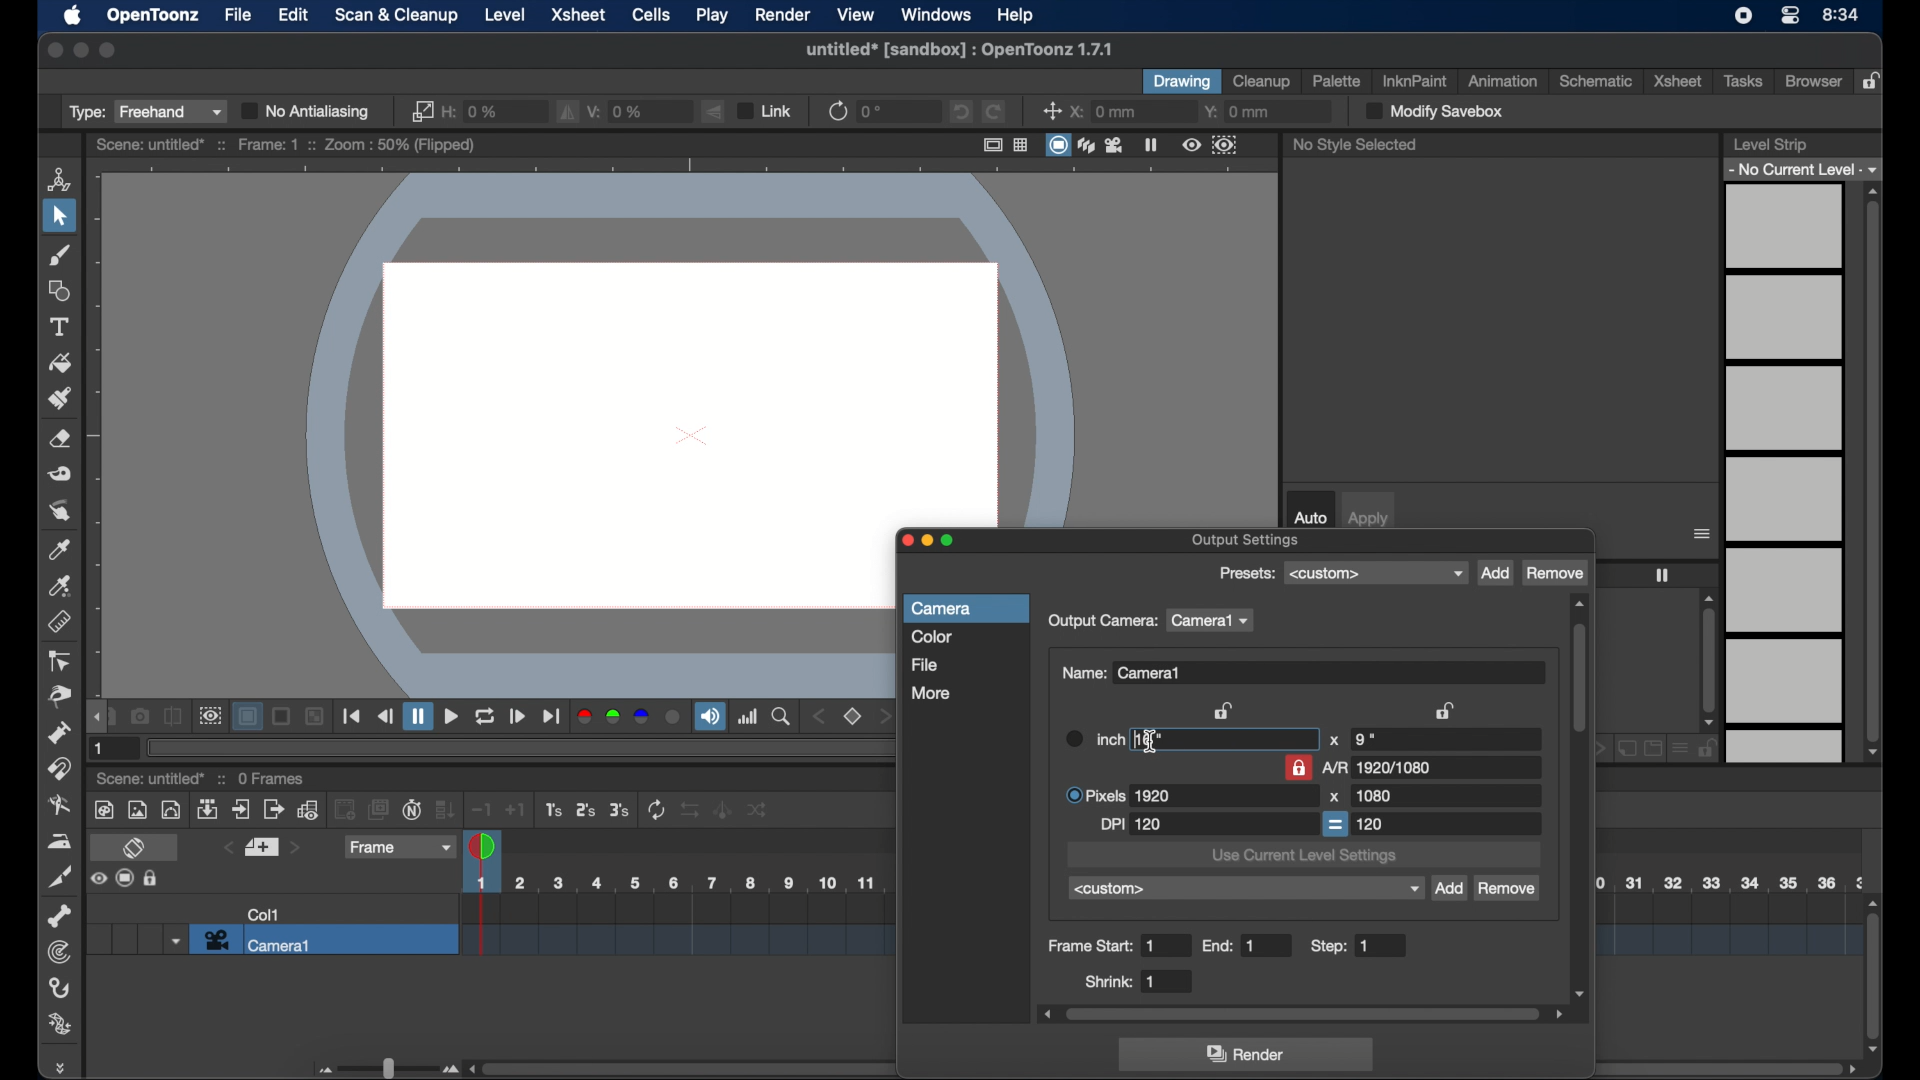 The height and width of the screenshot is (1080, 1920). I want to click on tracker tool, so click(58, 952).